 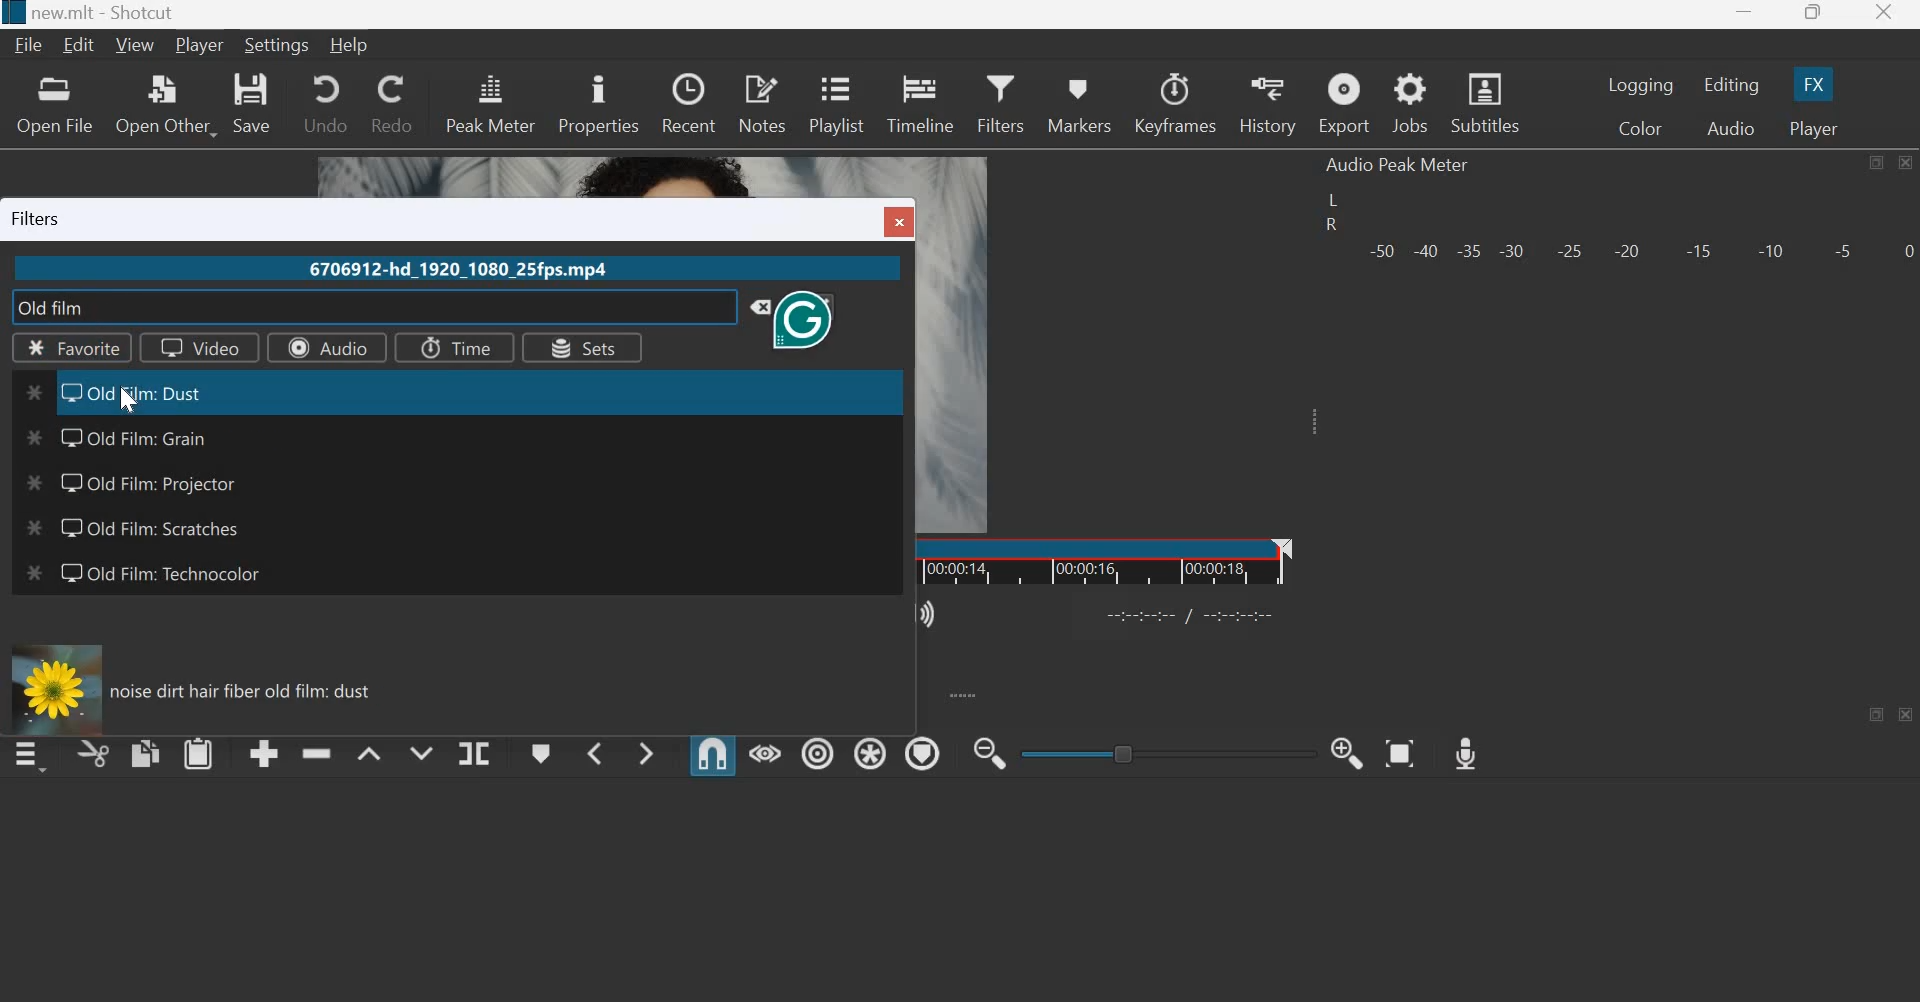 What do you see at coordinates (542, 754) in the screenshot?
I see `Create/edit marker` at bounding box center [542, 754].